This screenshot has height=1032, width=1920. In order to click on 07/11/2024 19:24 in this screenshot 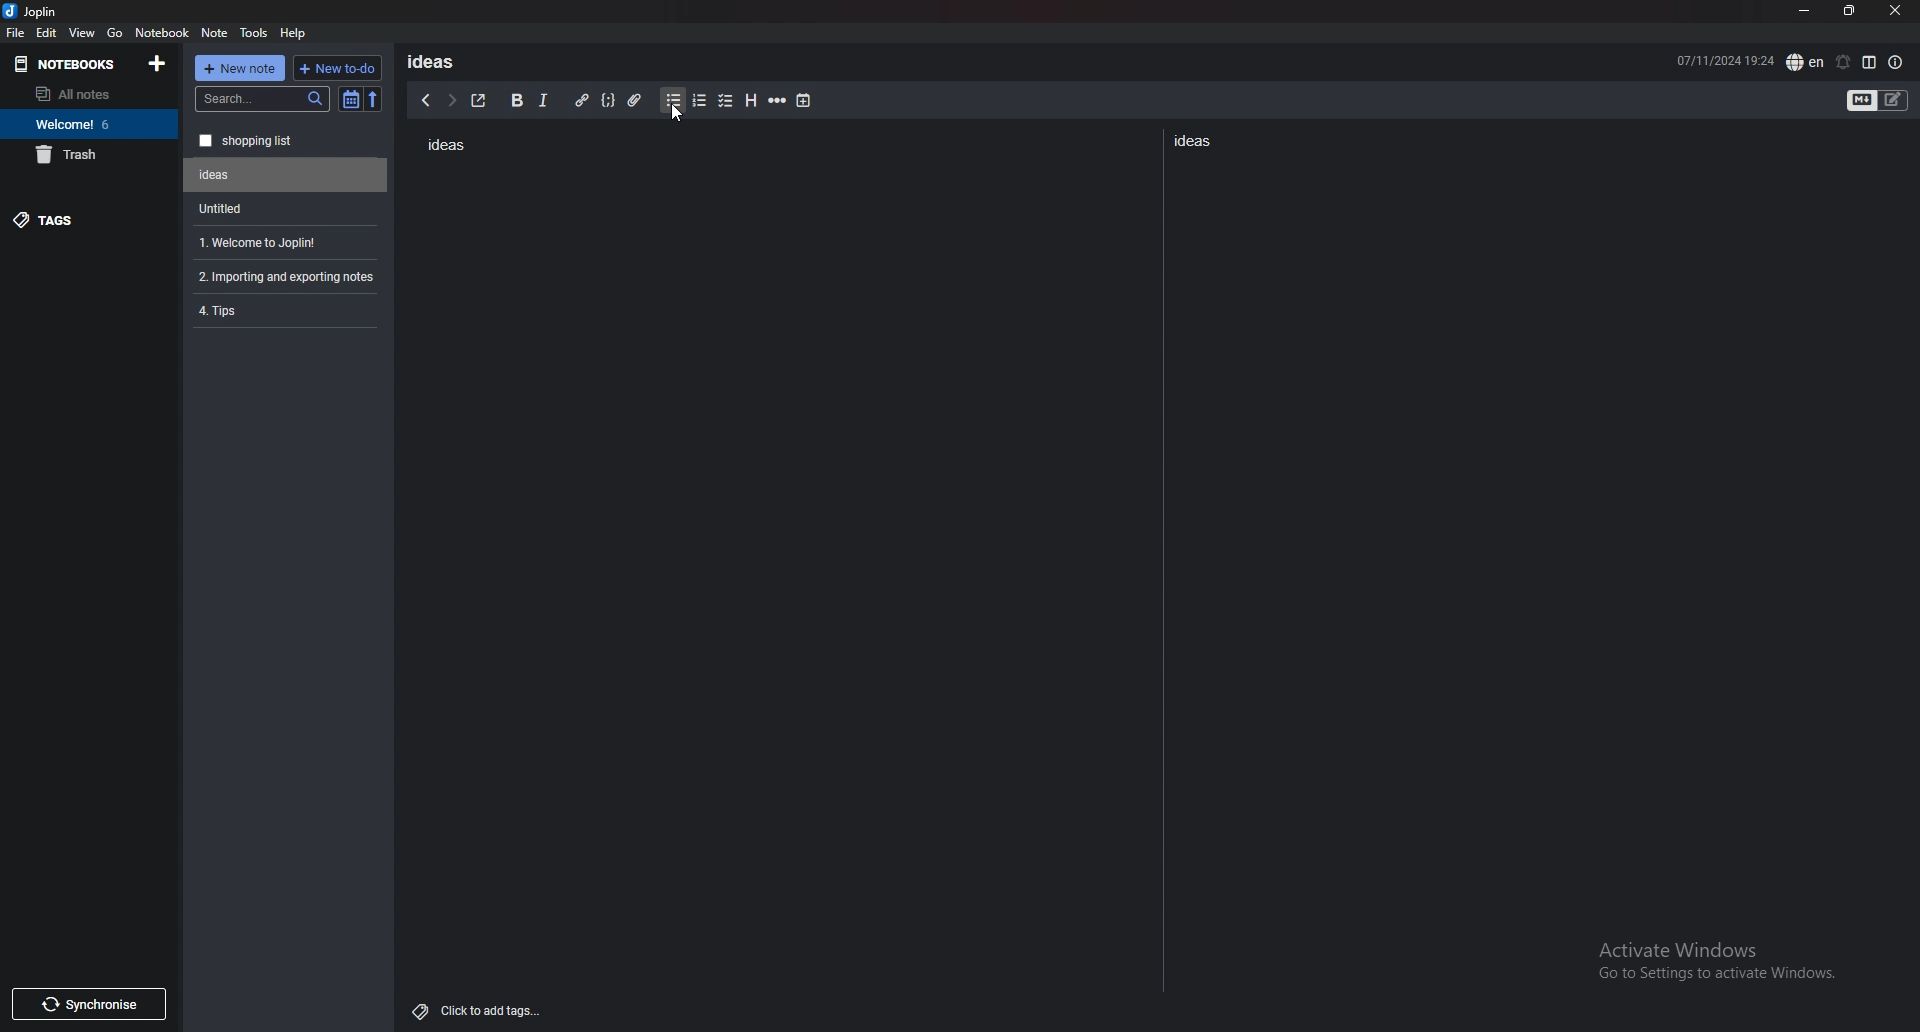, I will do `click(1725, 59)`.